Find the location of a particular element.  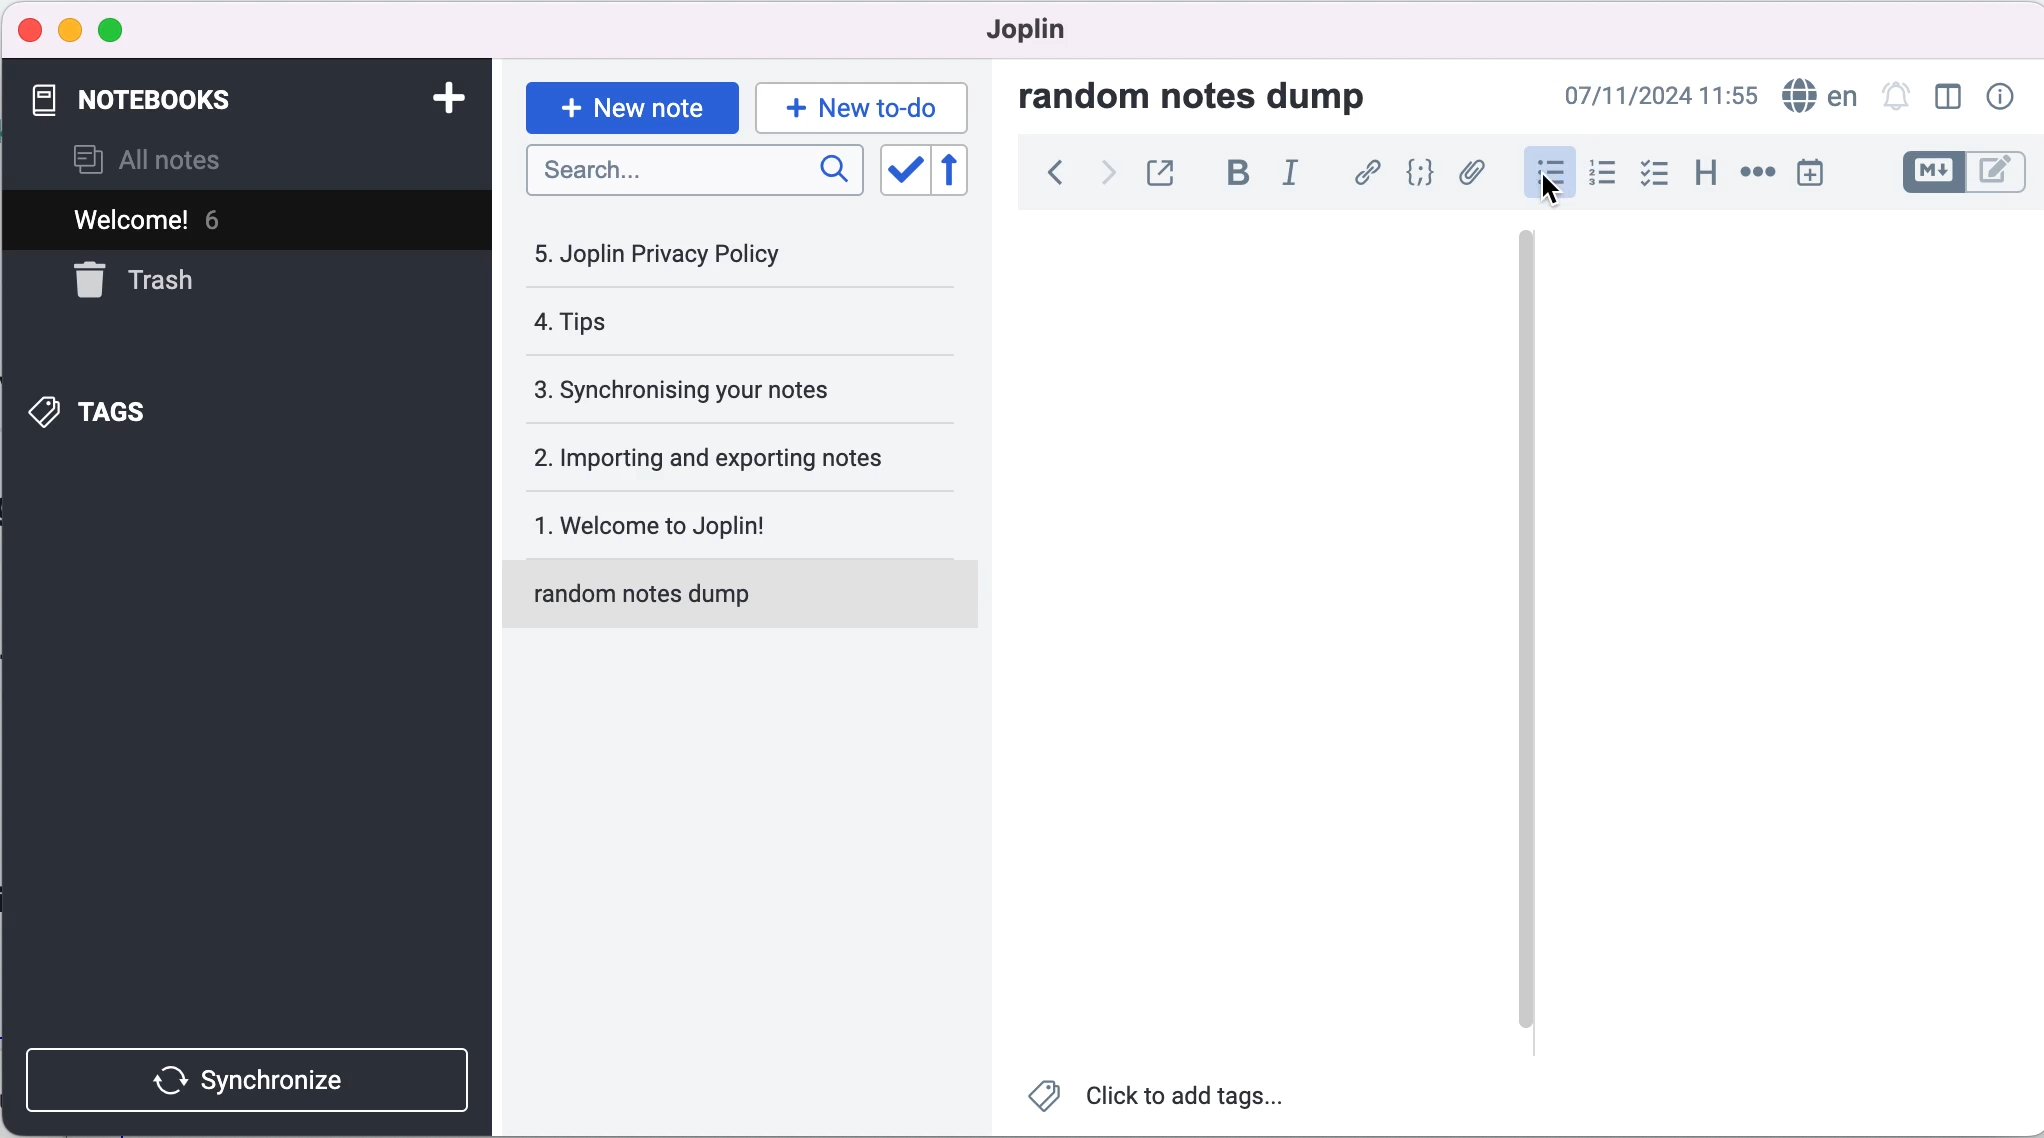

random notes dump is located at coordinates (1212, 95).